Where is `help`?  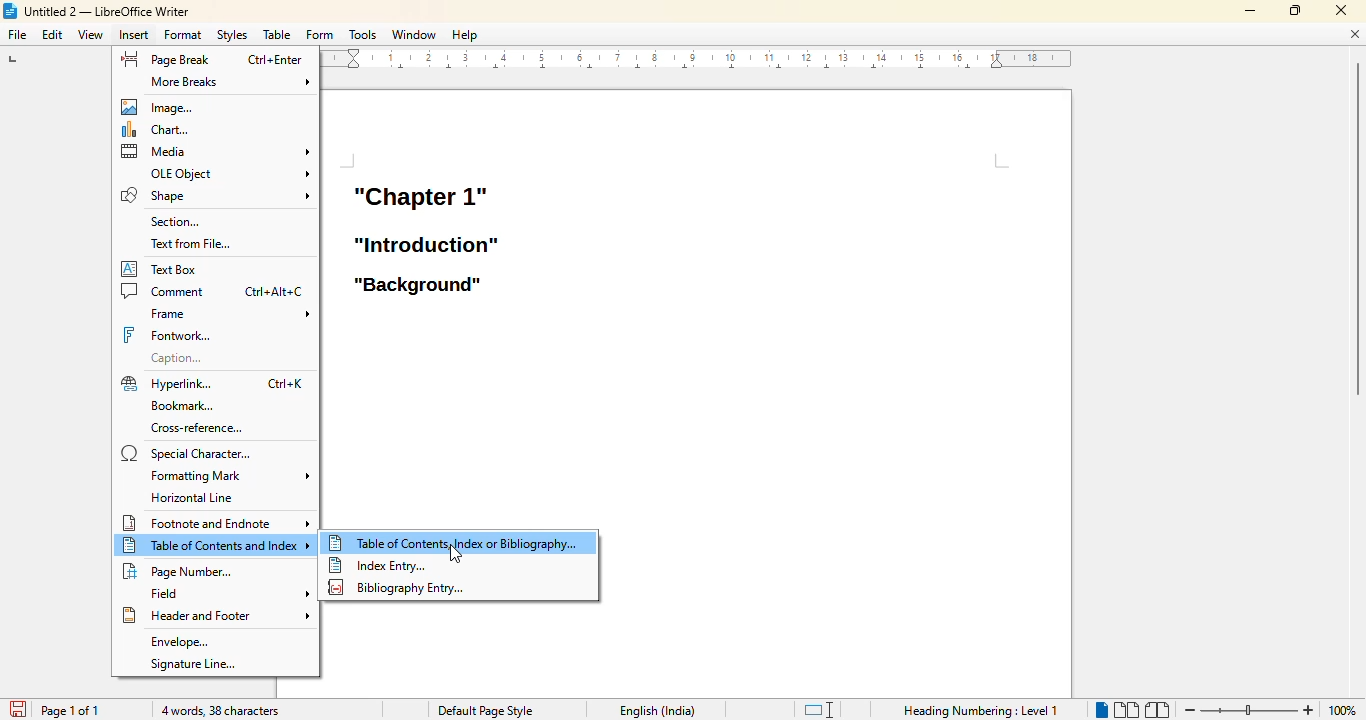
help is located at coordinates (464, 34).